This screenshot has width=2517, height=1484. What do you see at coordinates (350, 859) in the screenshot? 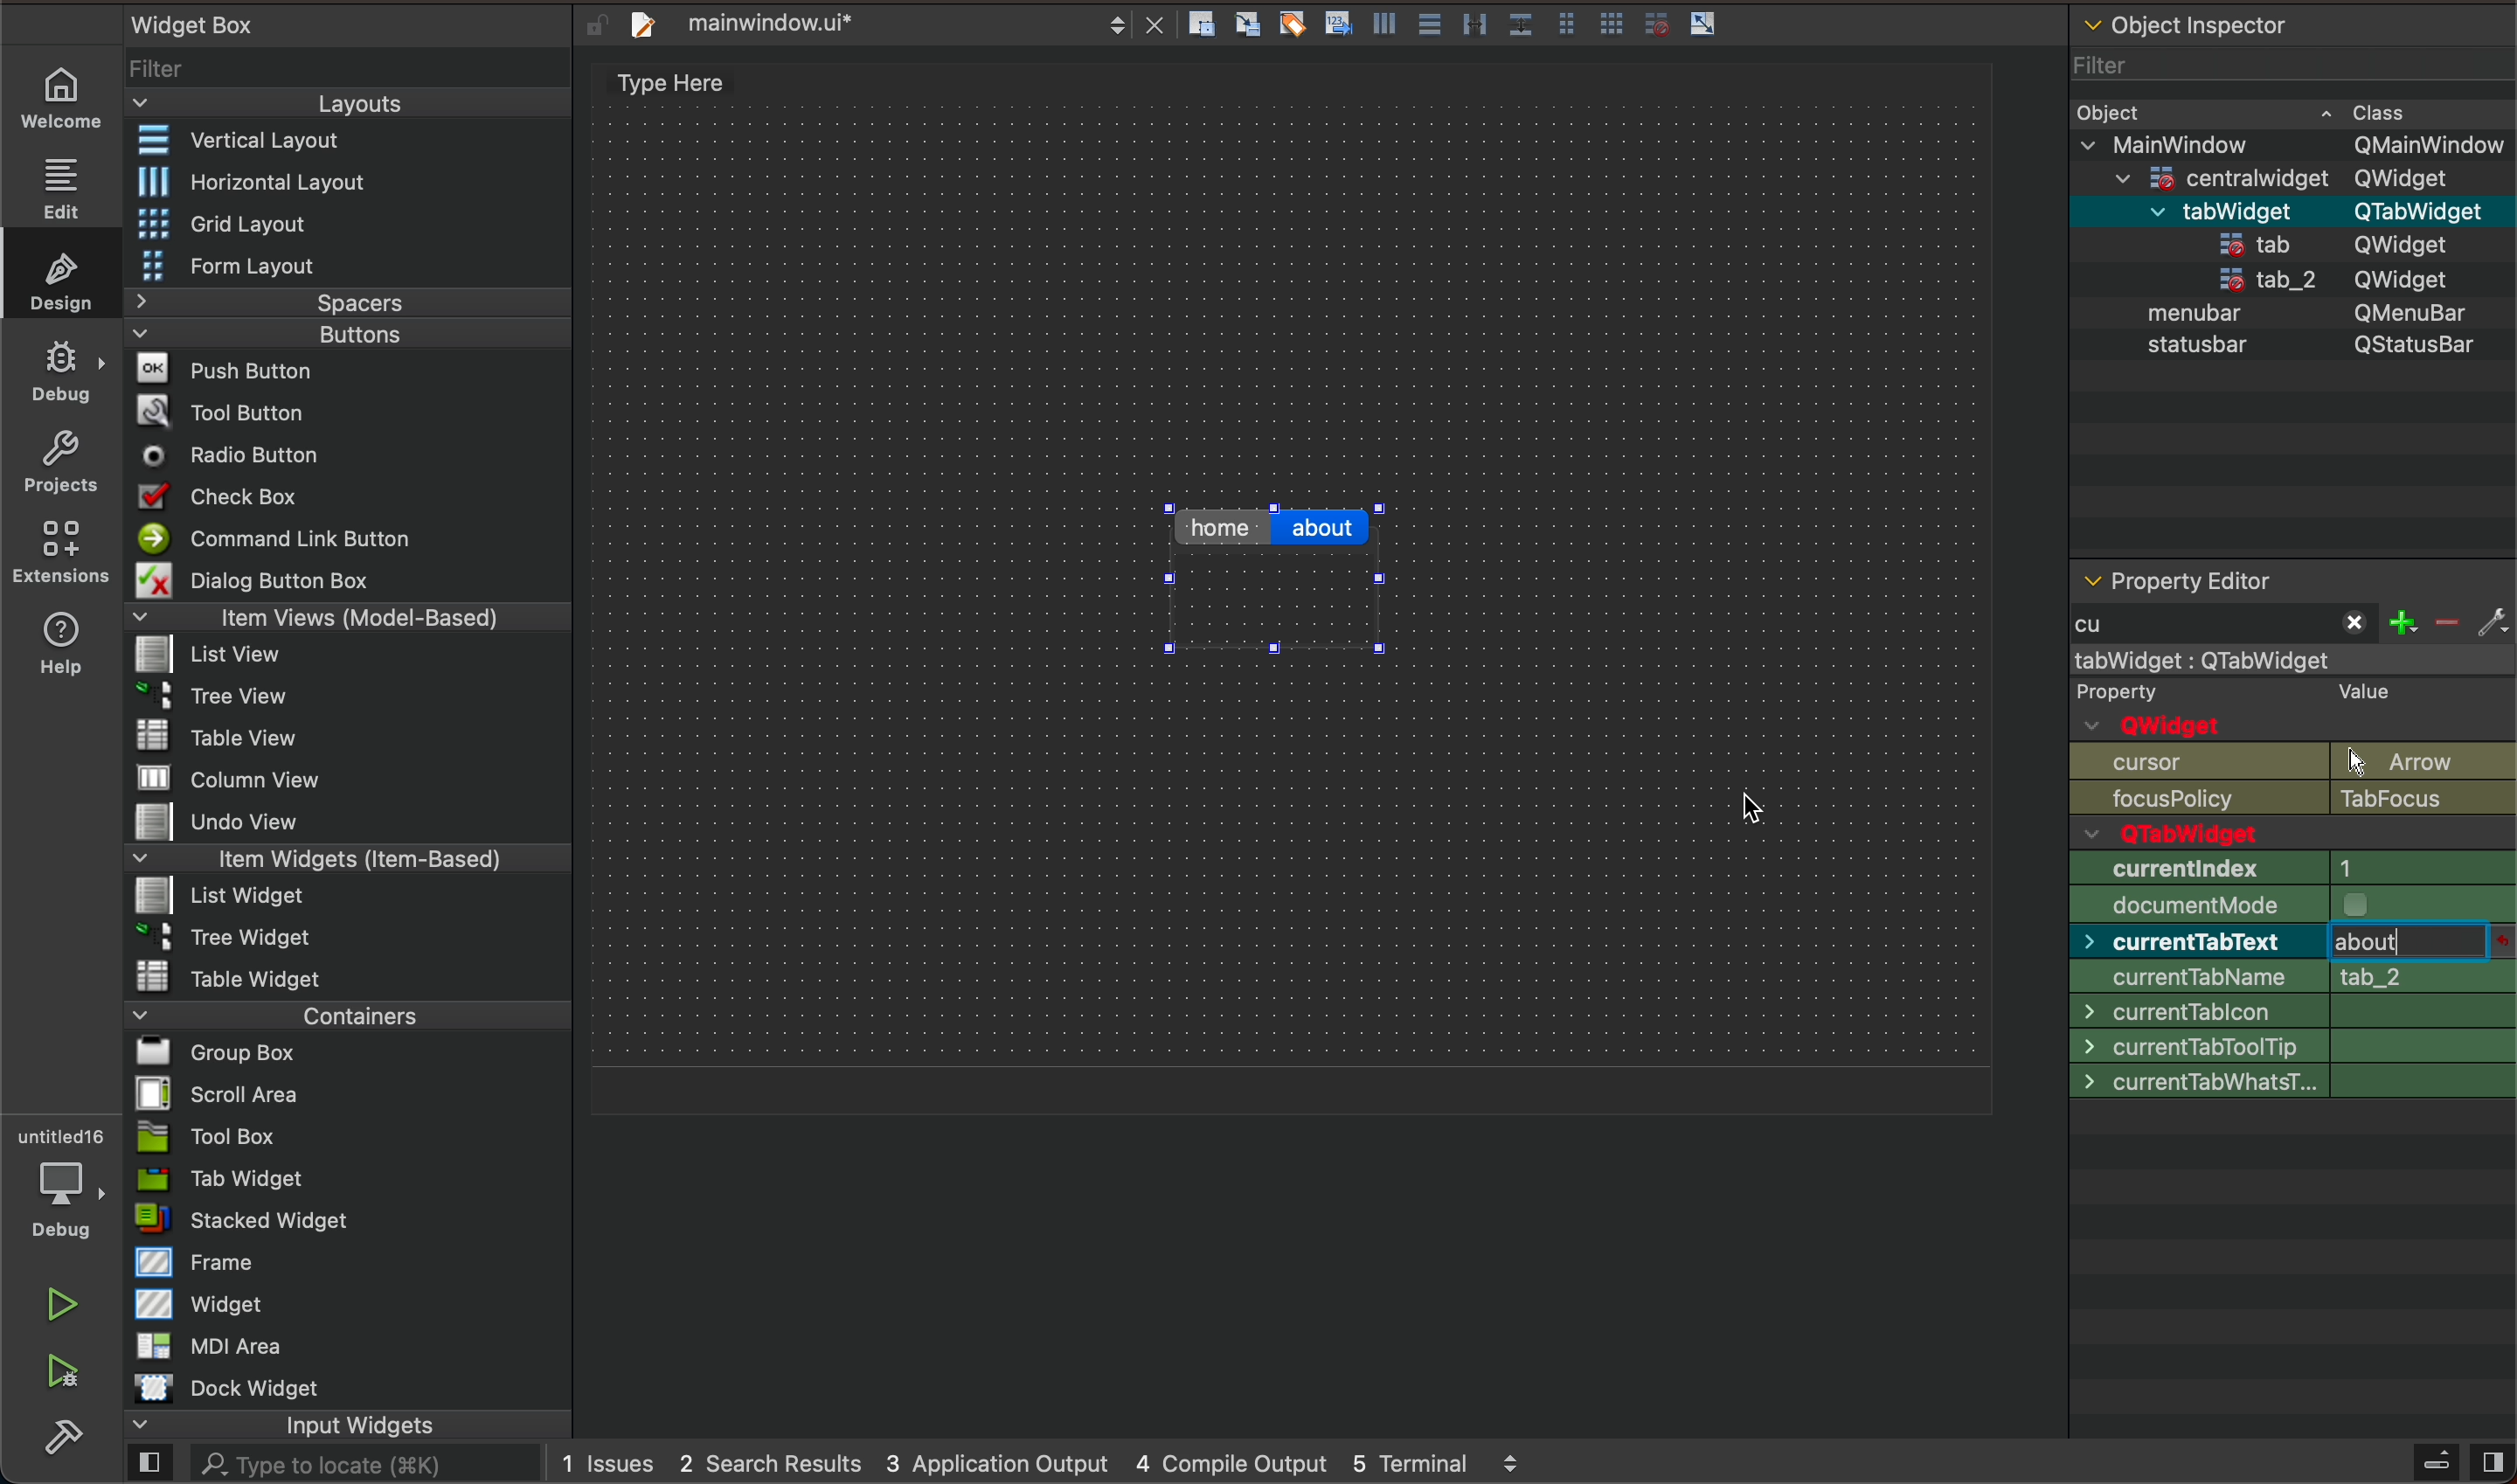
I see `Item Widgets (Item-Based)` at bounding box center [350, 859].